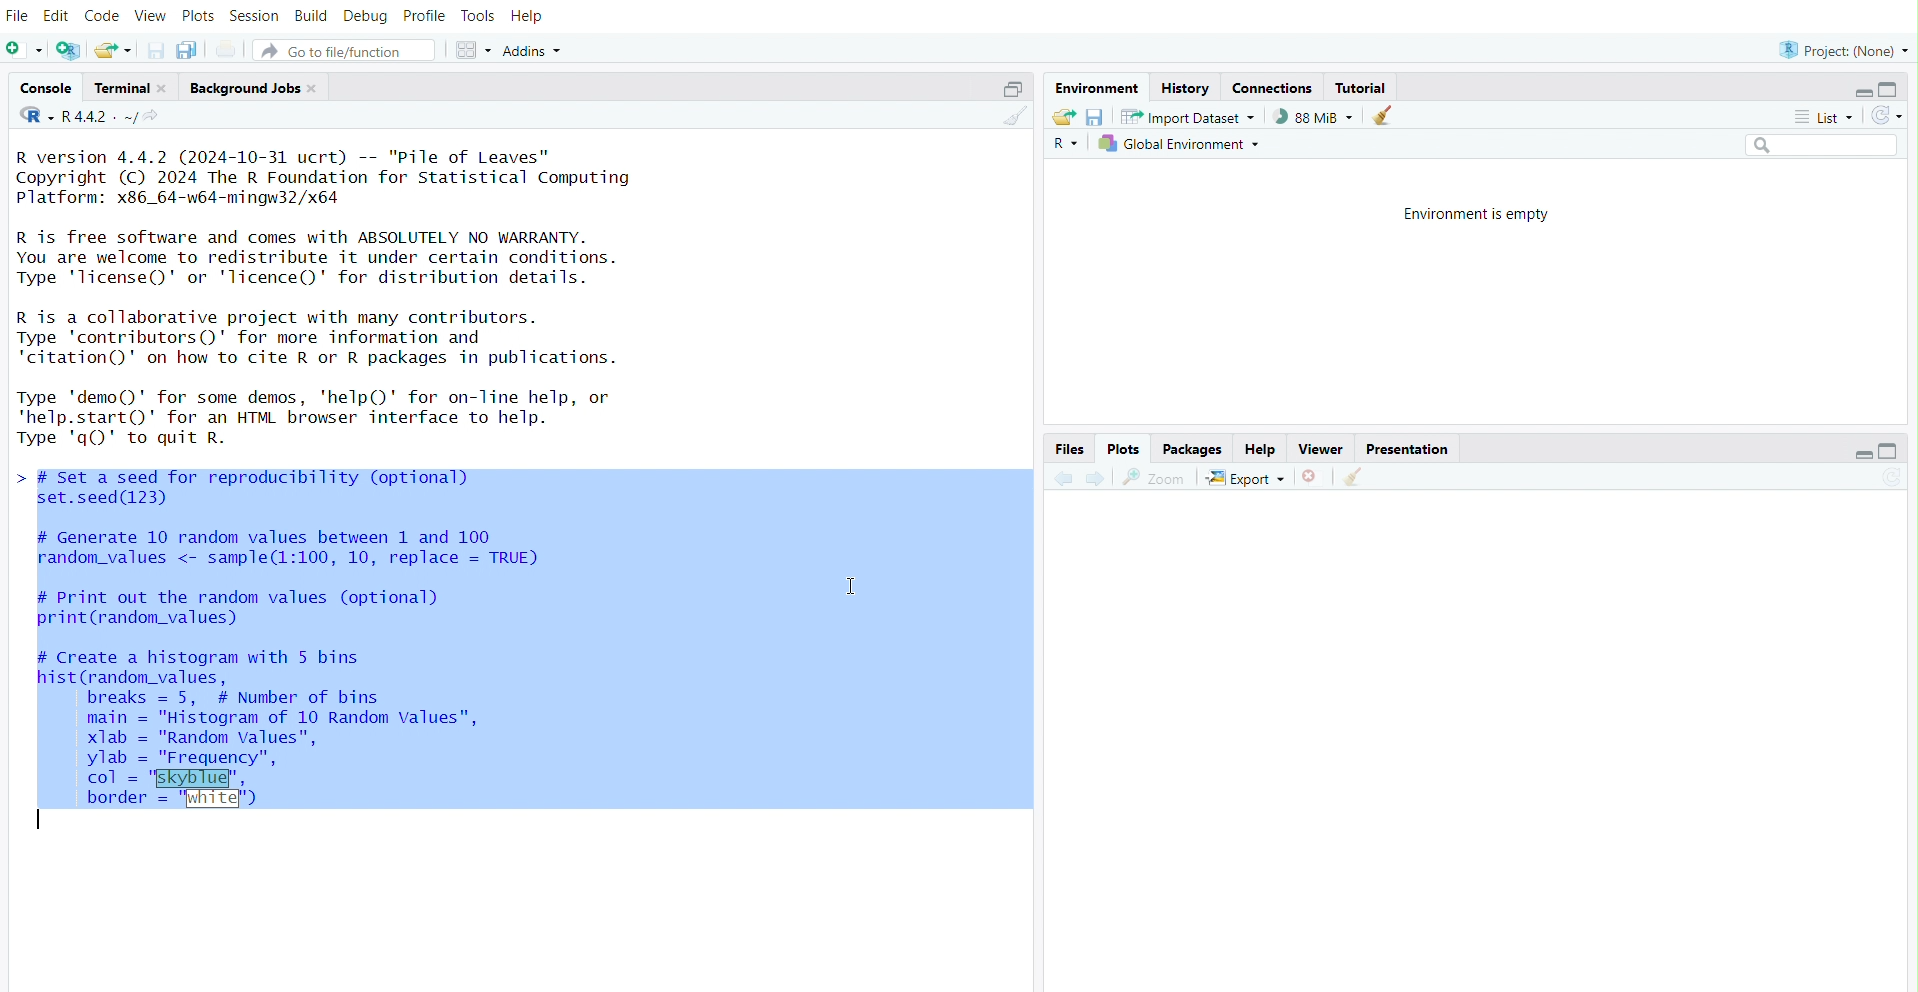 This screenshot has width=1918, height=992. Describe the element at coordinates (1323, 449) in the screenshot. I see `viewer` at that location.